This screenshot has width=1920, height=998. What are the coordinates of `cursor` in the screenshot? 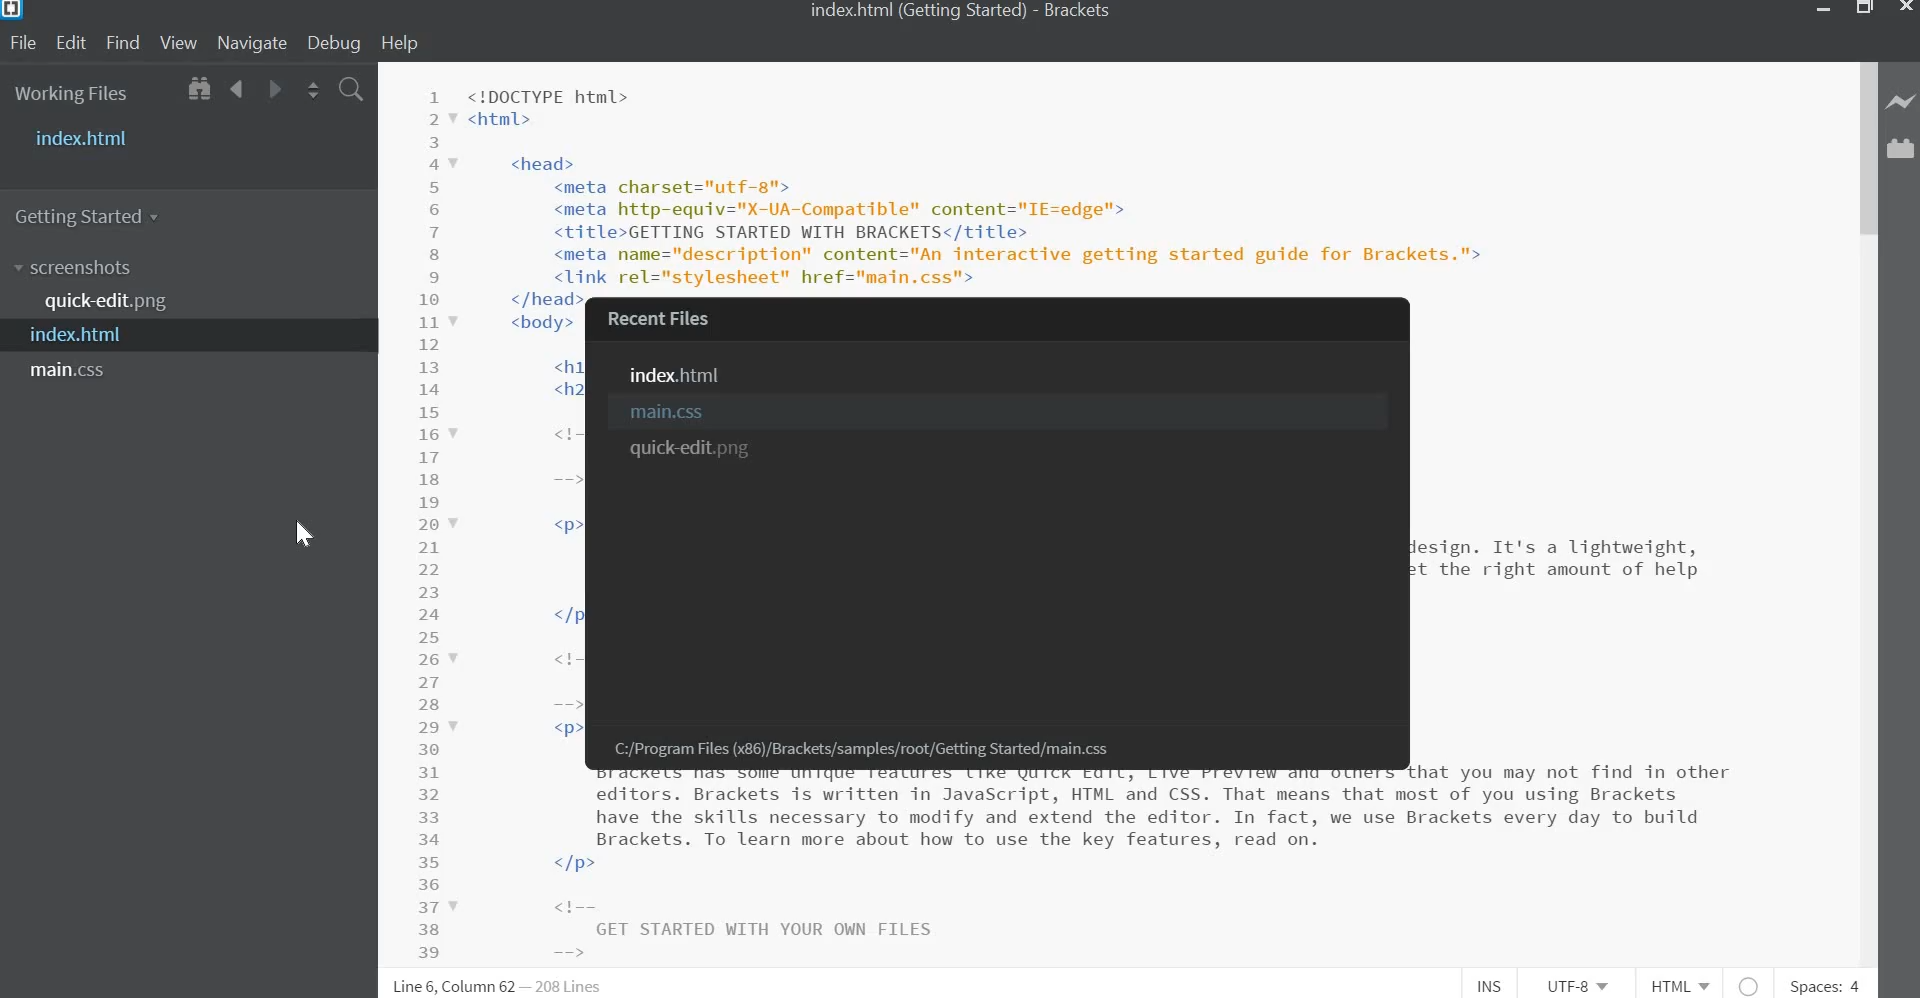 It's located at (300, 531).